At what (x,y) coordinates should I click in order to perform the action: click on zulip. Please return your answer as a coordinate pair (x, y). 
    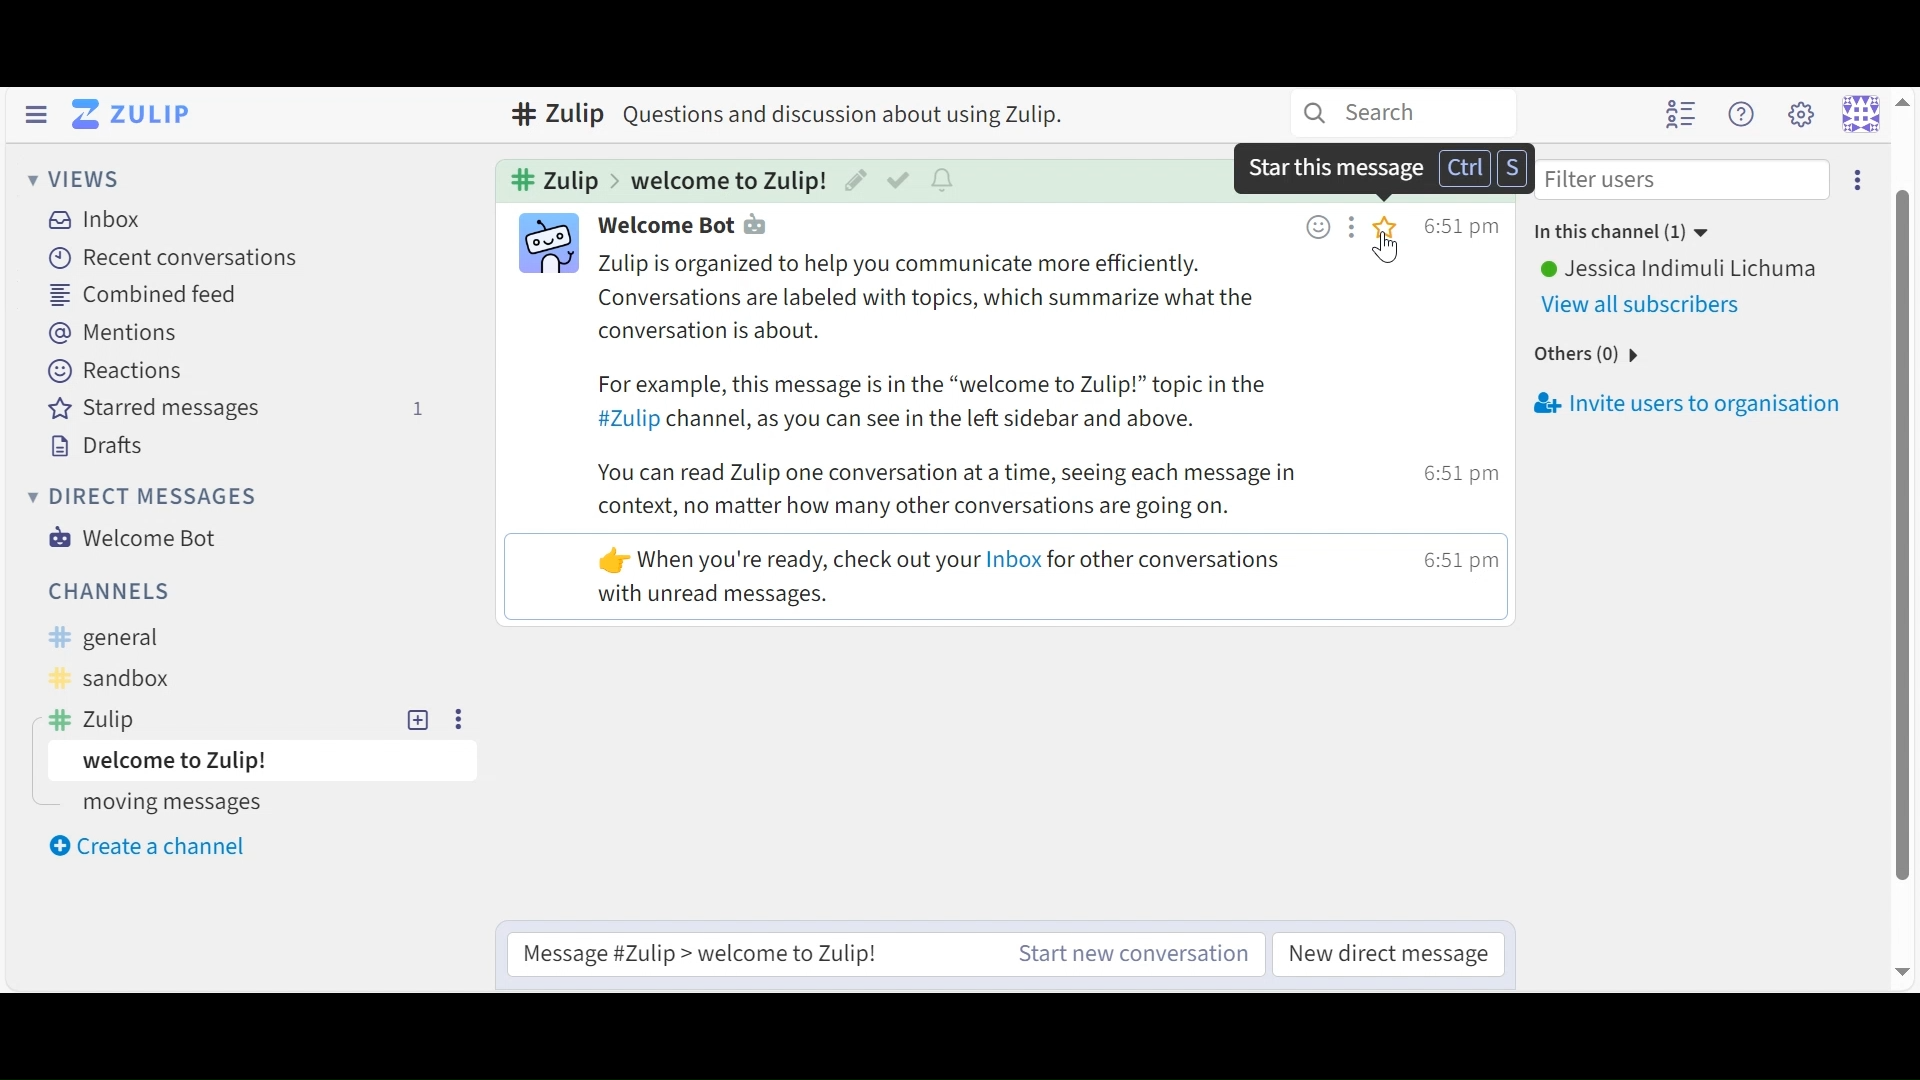
    Looking at the image, I should click on (546, 115).